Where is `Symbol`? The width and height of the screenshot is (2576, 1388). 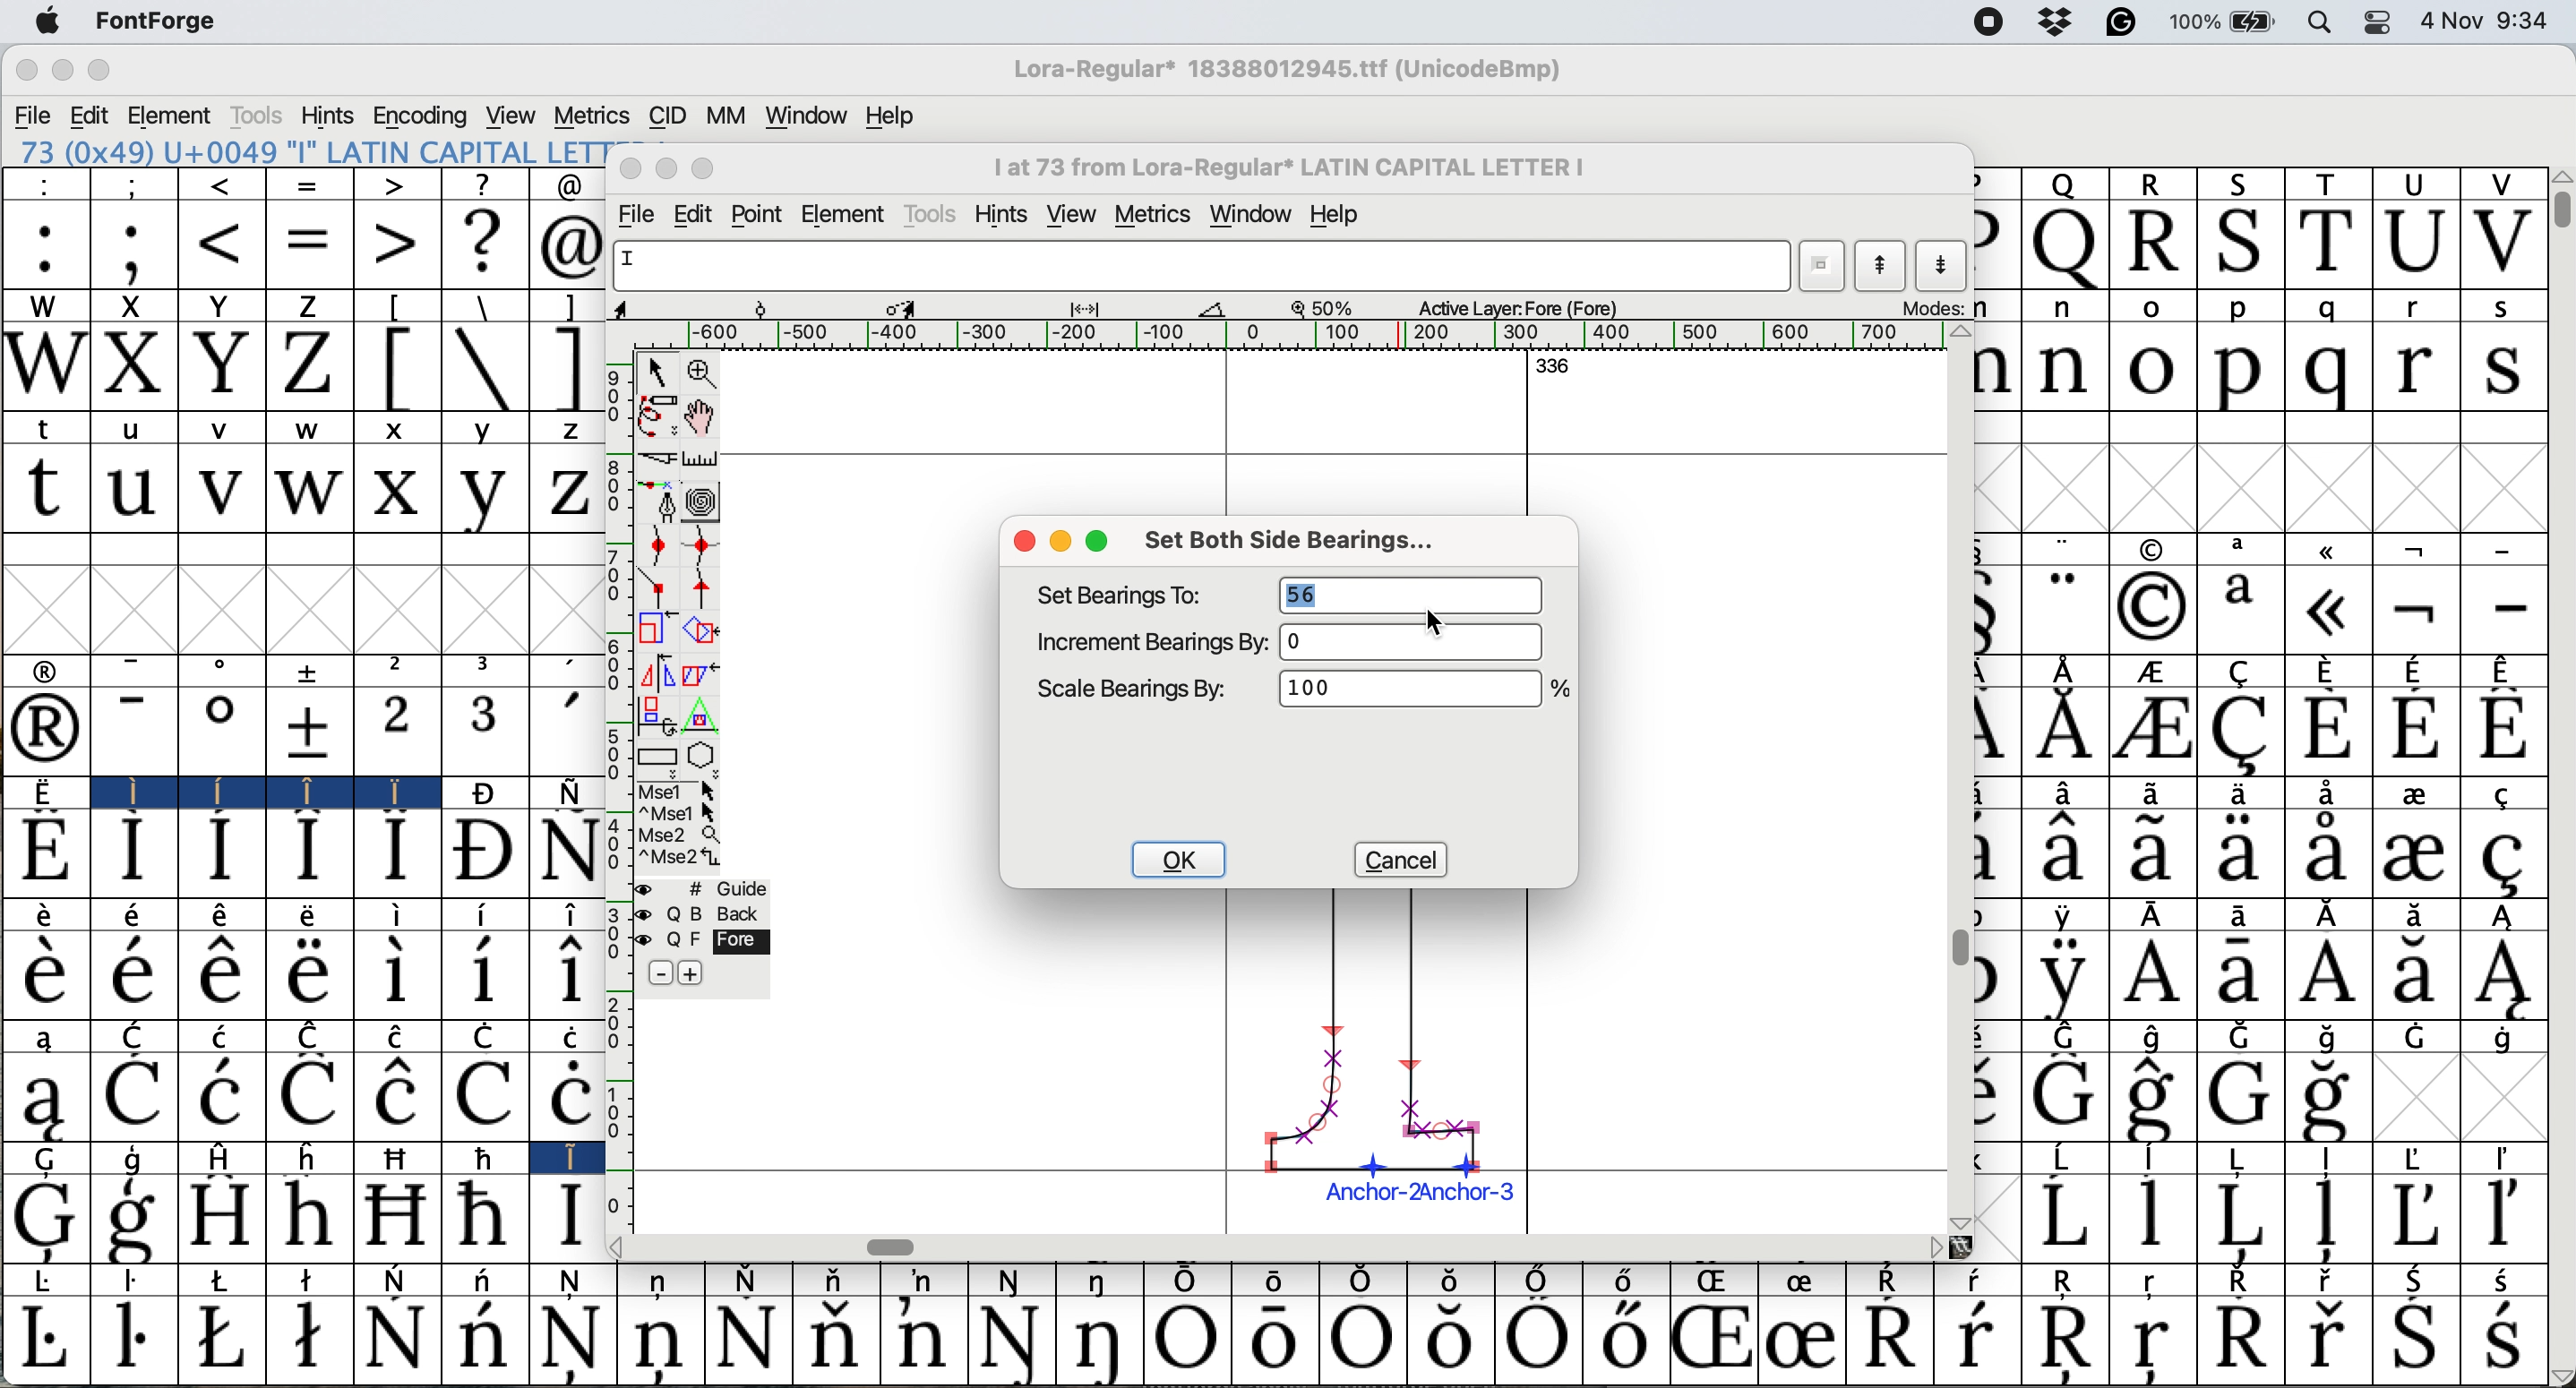
Symbol is located at coordinates (2325, 729).